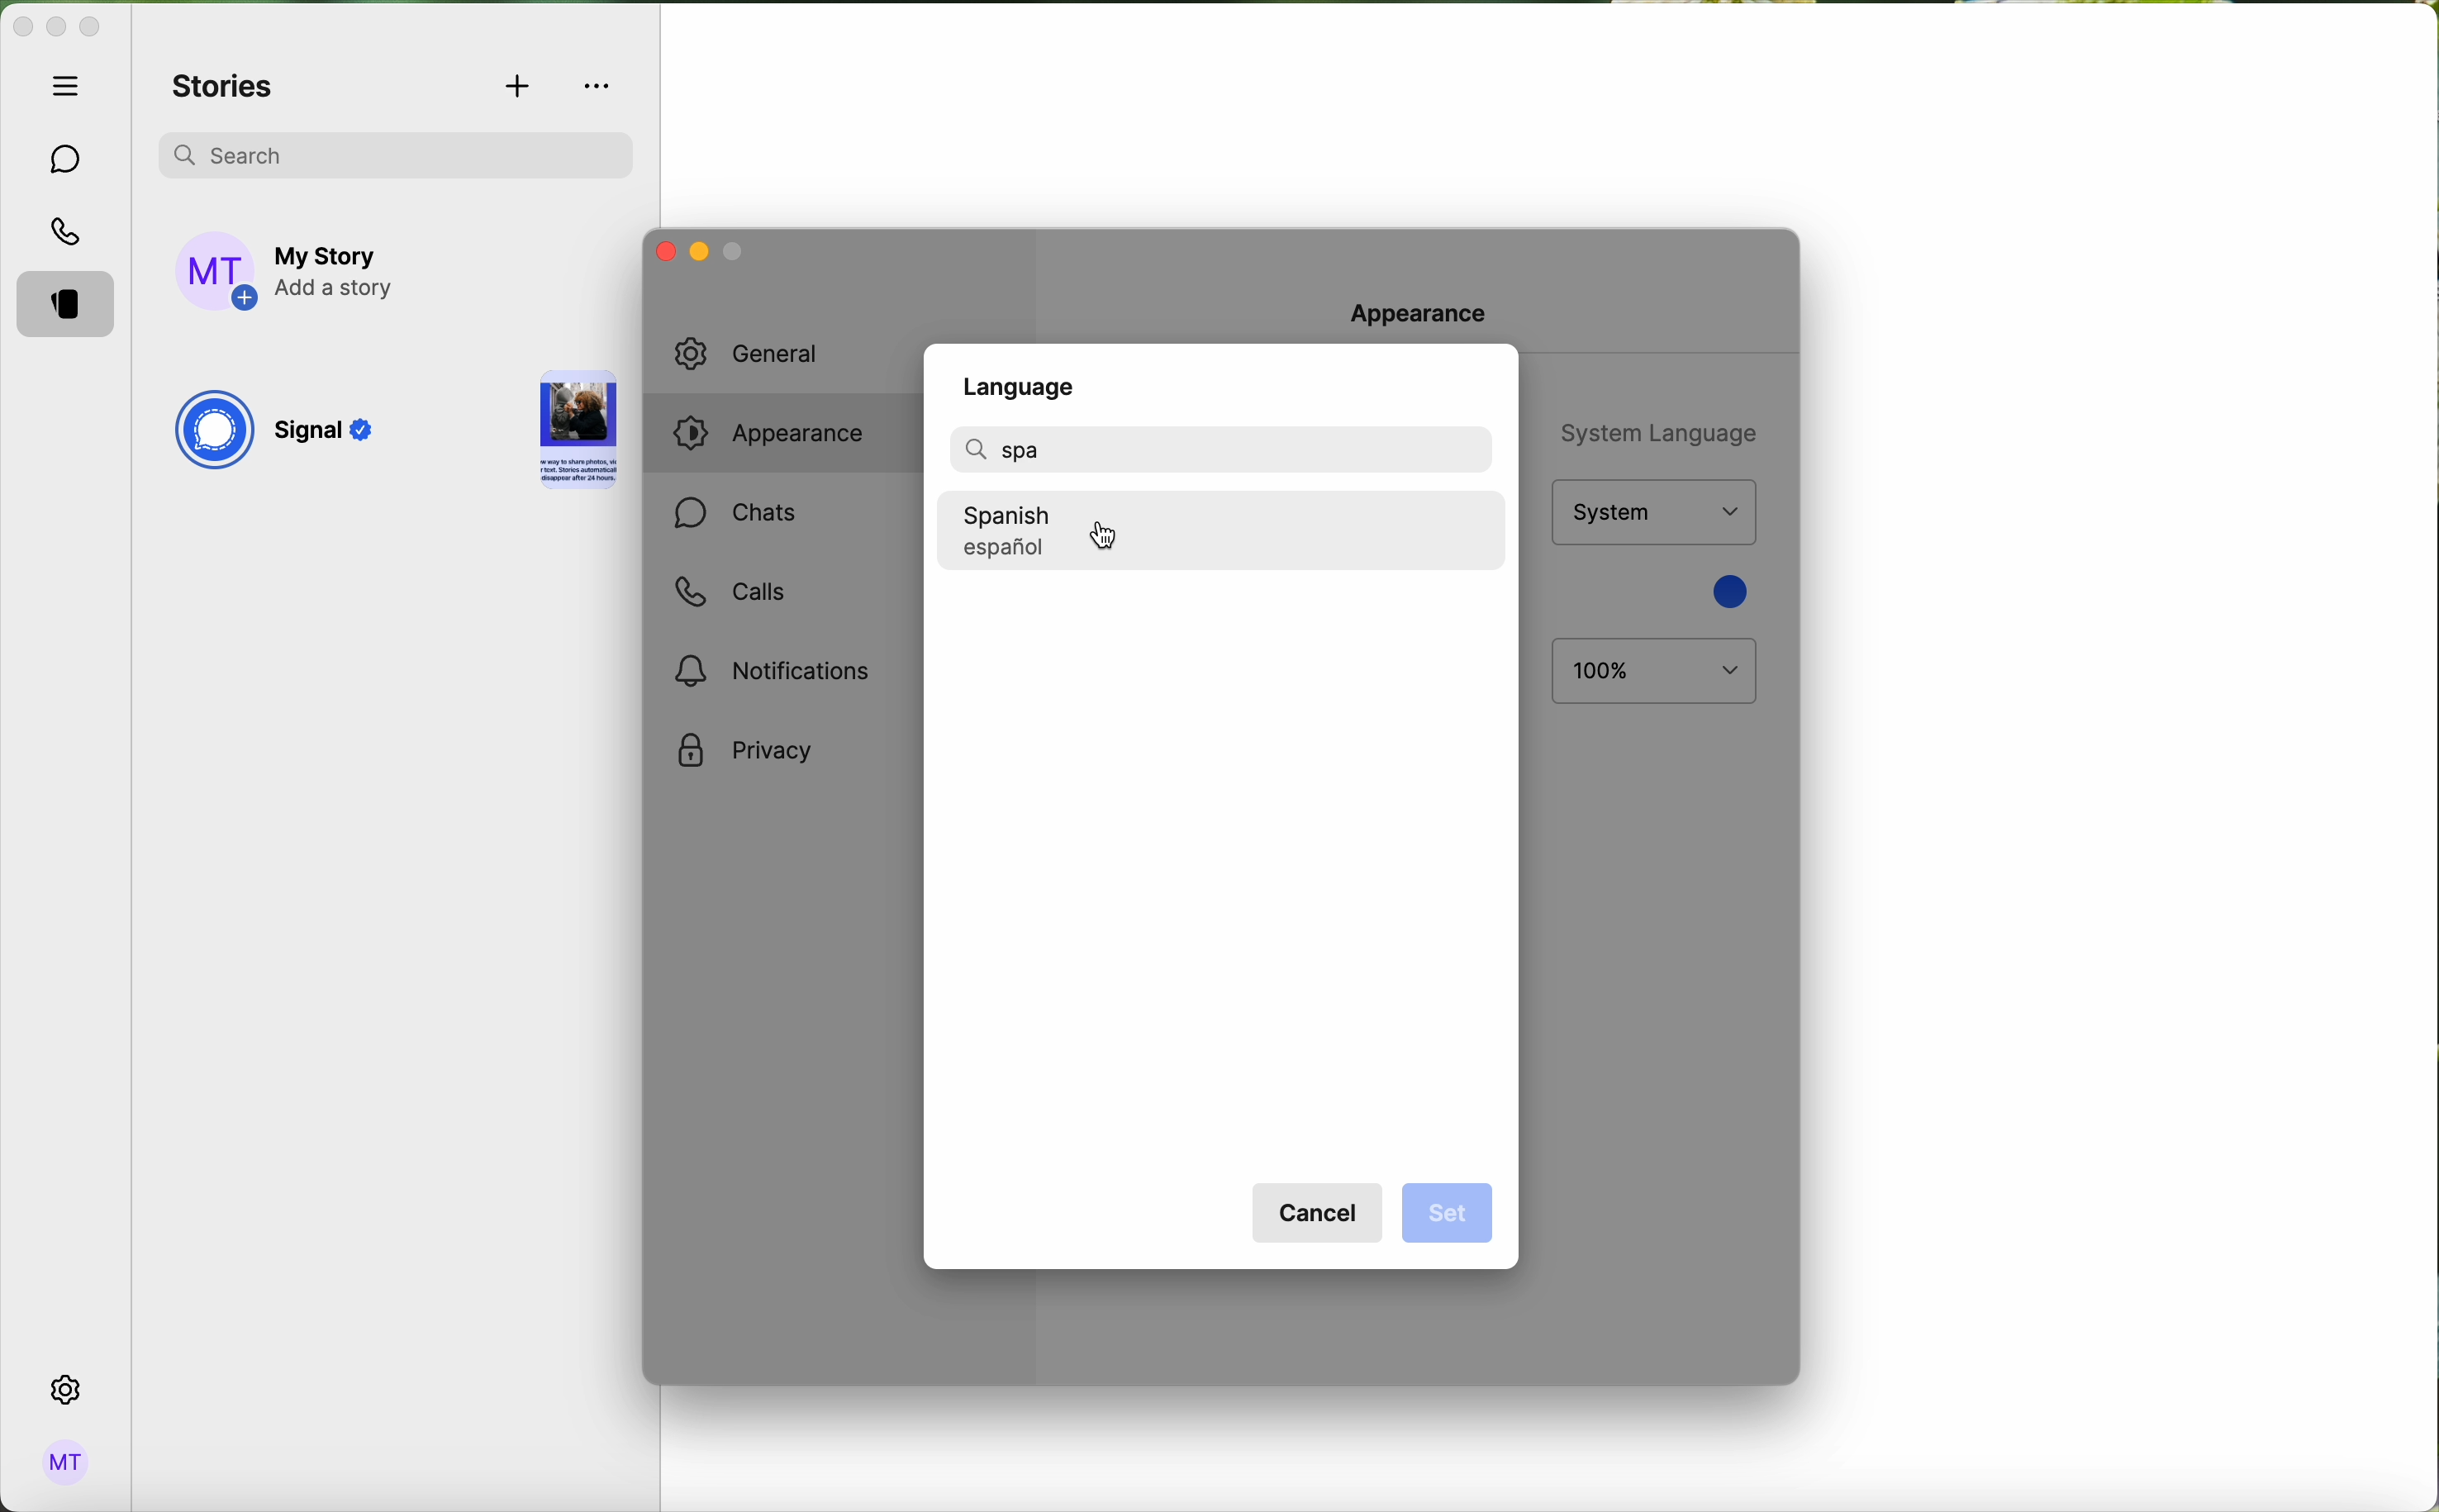 The width and height of the screenshot is (2439, 1512). What do you see at coordinates (771, 354) in the screenshot?
I see `general` at bounding box center [771, 354].